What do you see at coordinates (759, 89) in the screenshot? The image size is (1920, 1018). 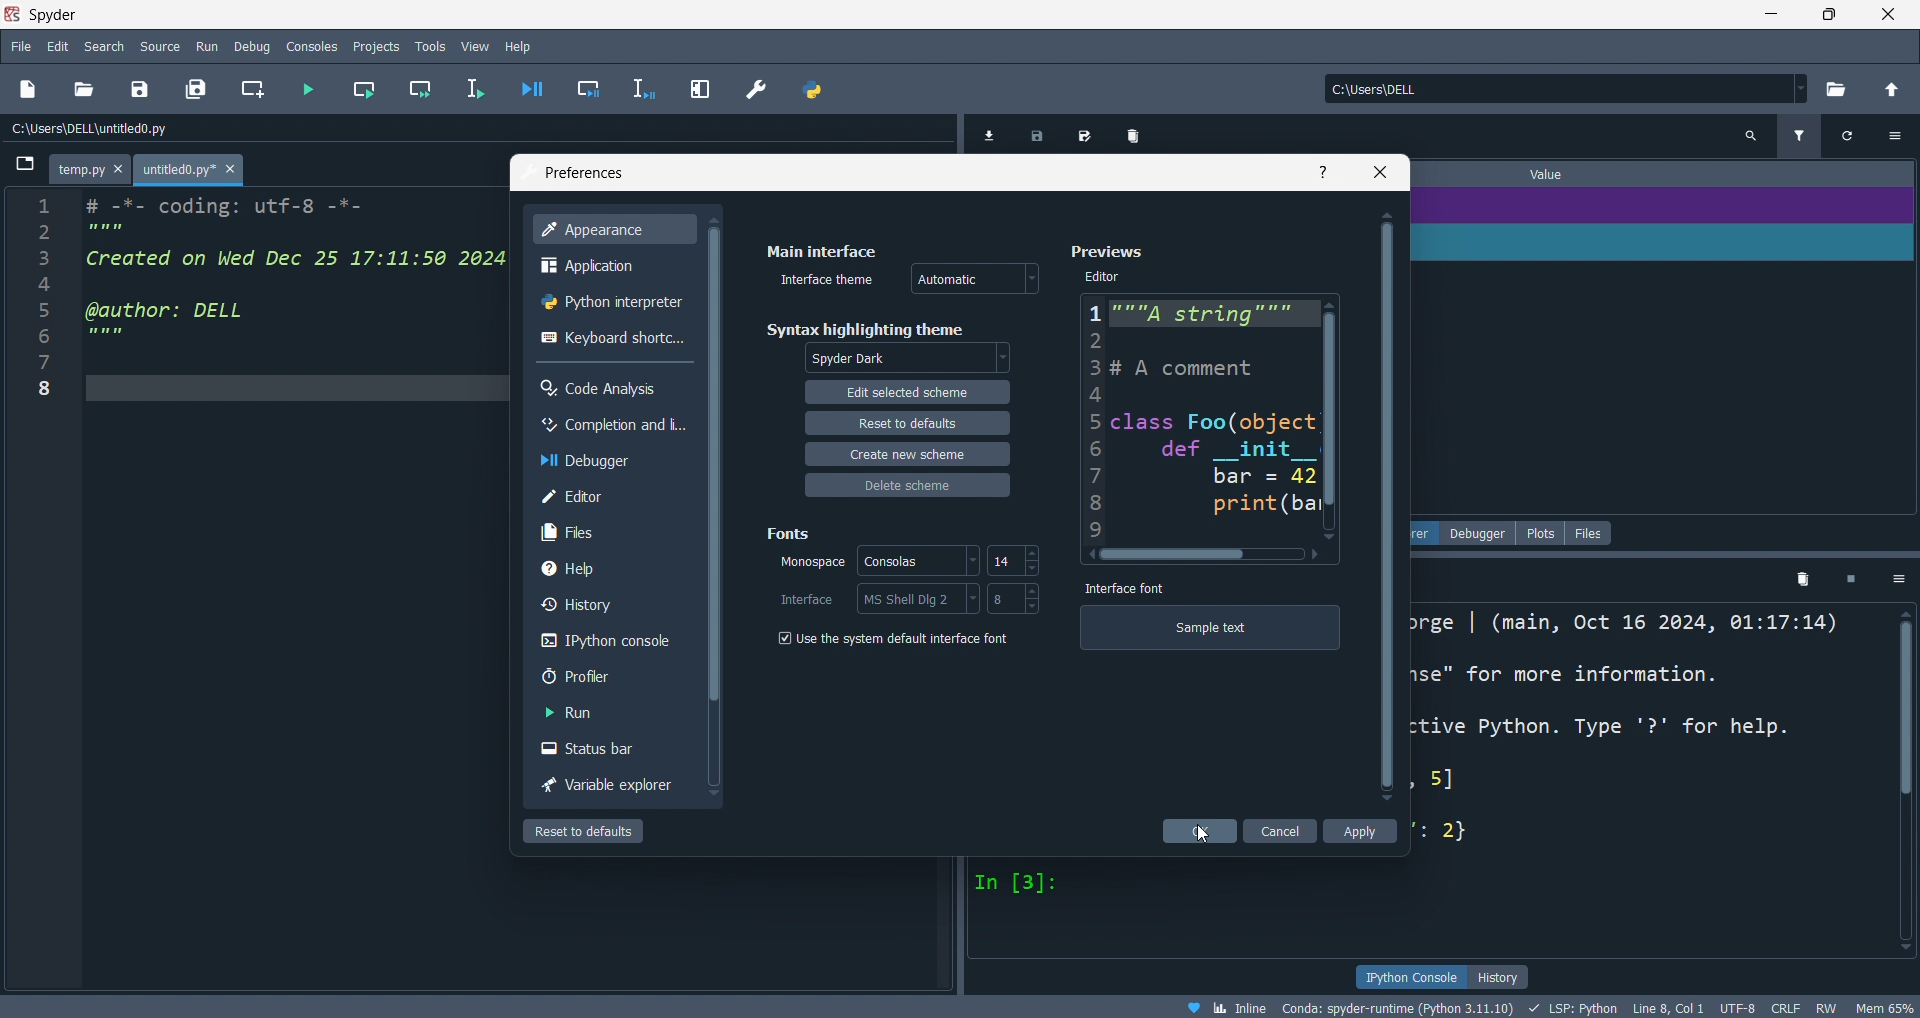 I see `preference` at bounding box center [759, 89].